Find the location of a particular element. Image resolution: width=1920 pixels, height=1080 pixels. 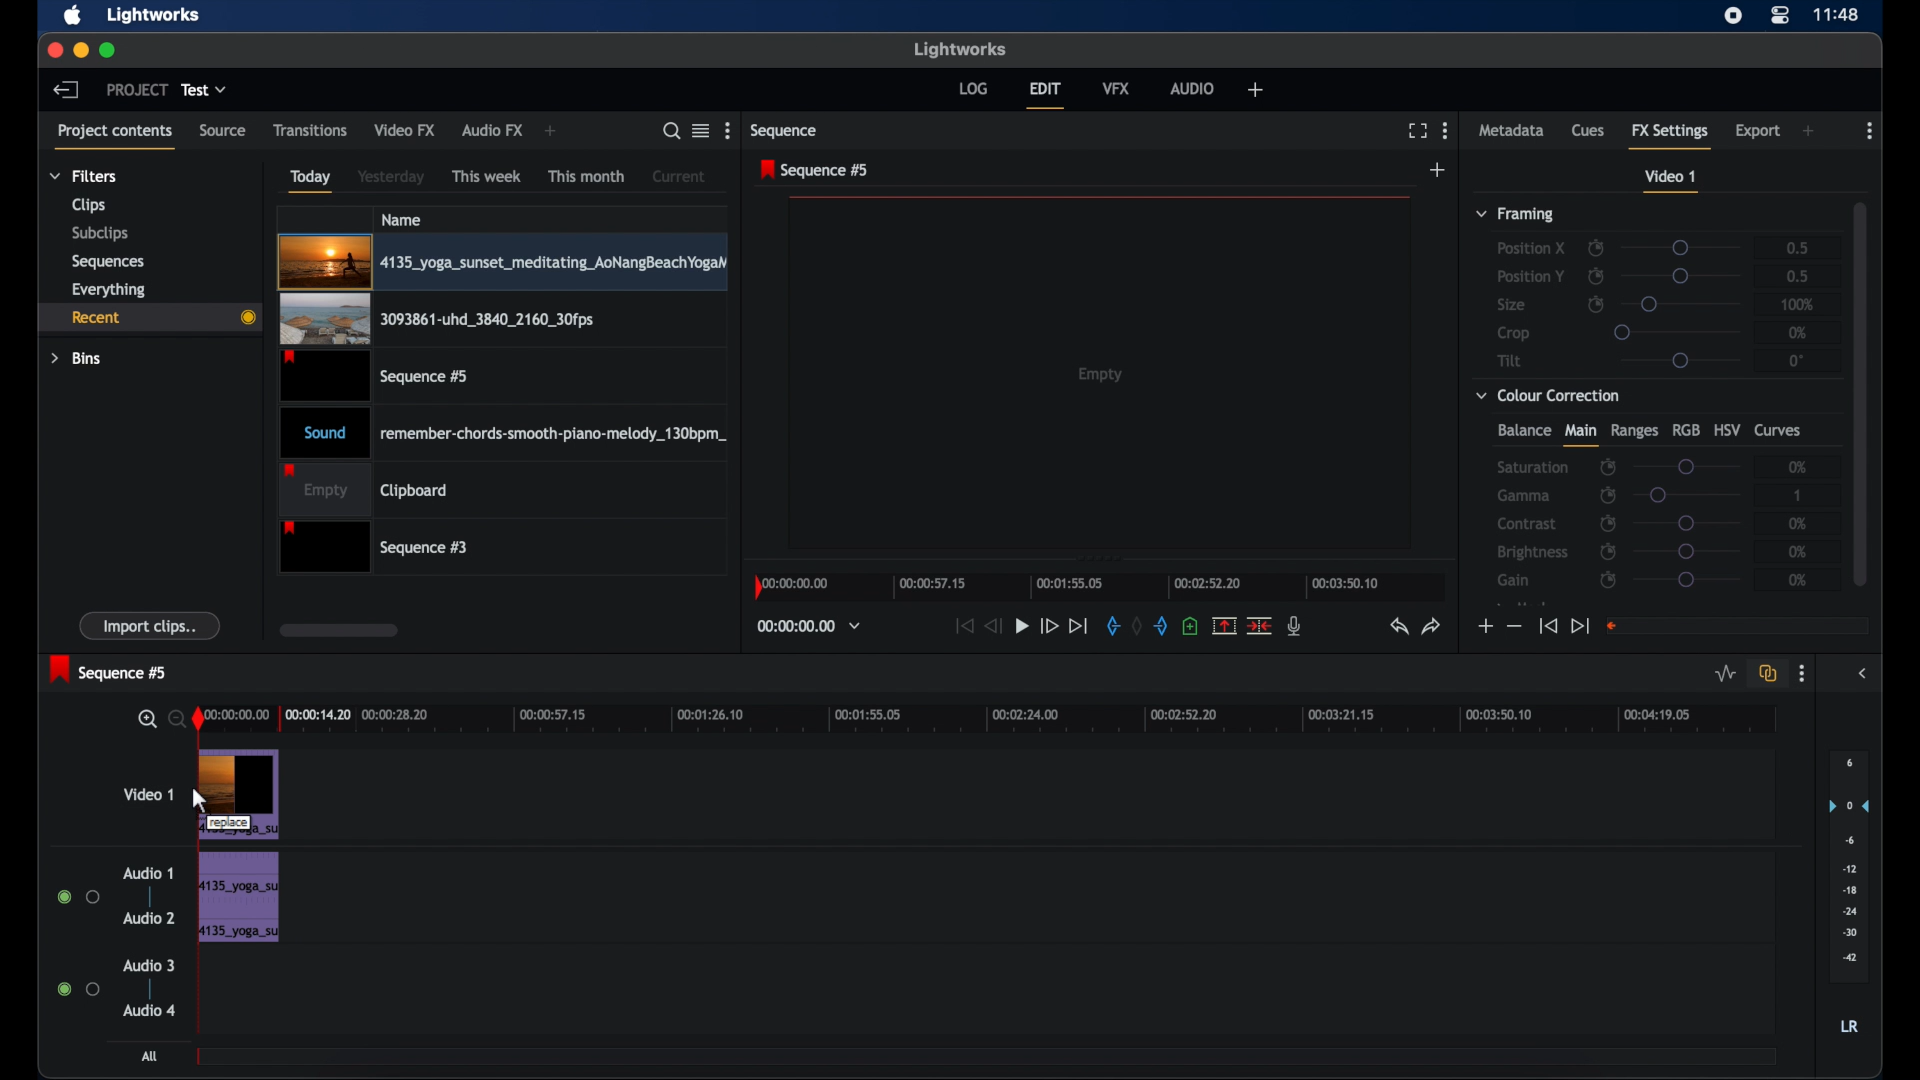

framing is located at coordinates (1516, 215).